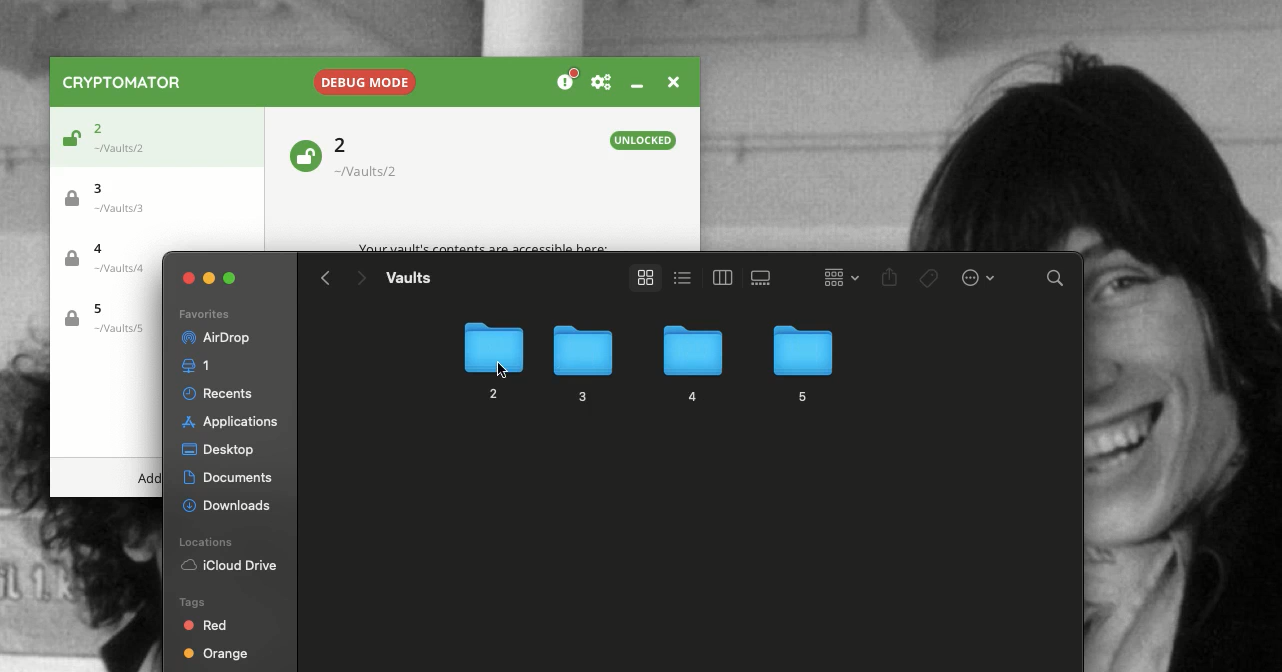 The image size is (1282, 672). I want to click on Cryptomator, so click(123, 82).